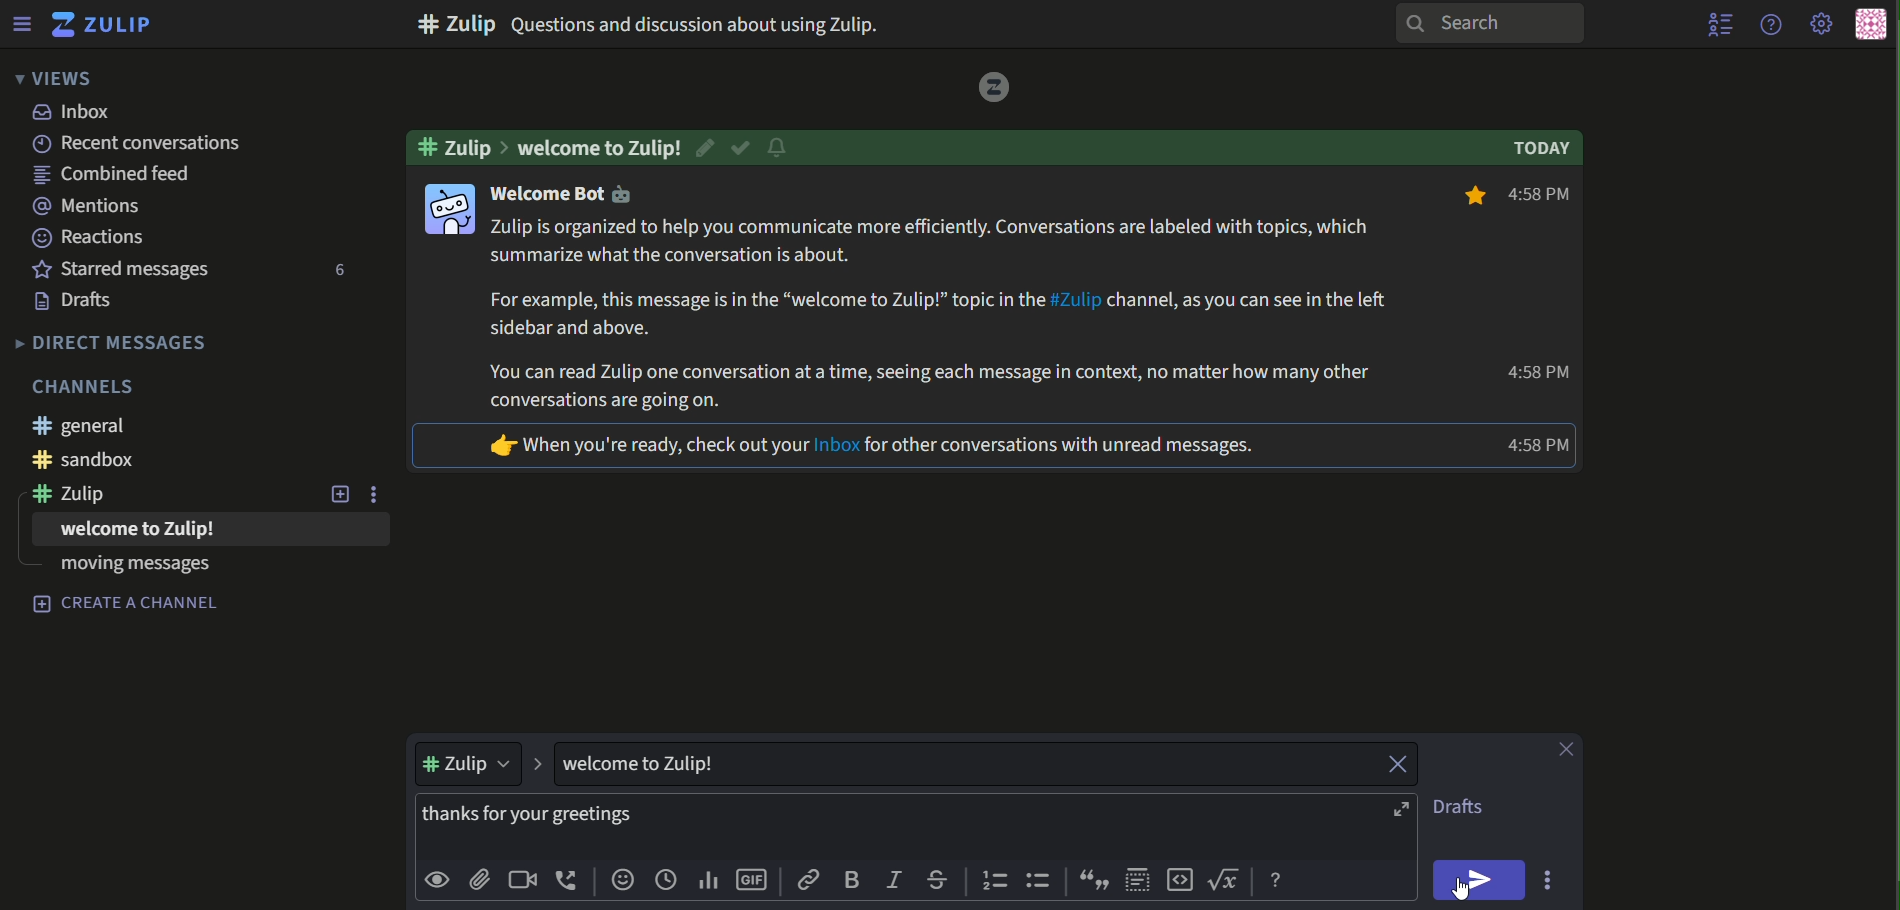  Describe the element at coordinates (113, 342) in the screenshot. I see `text` at that location.